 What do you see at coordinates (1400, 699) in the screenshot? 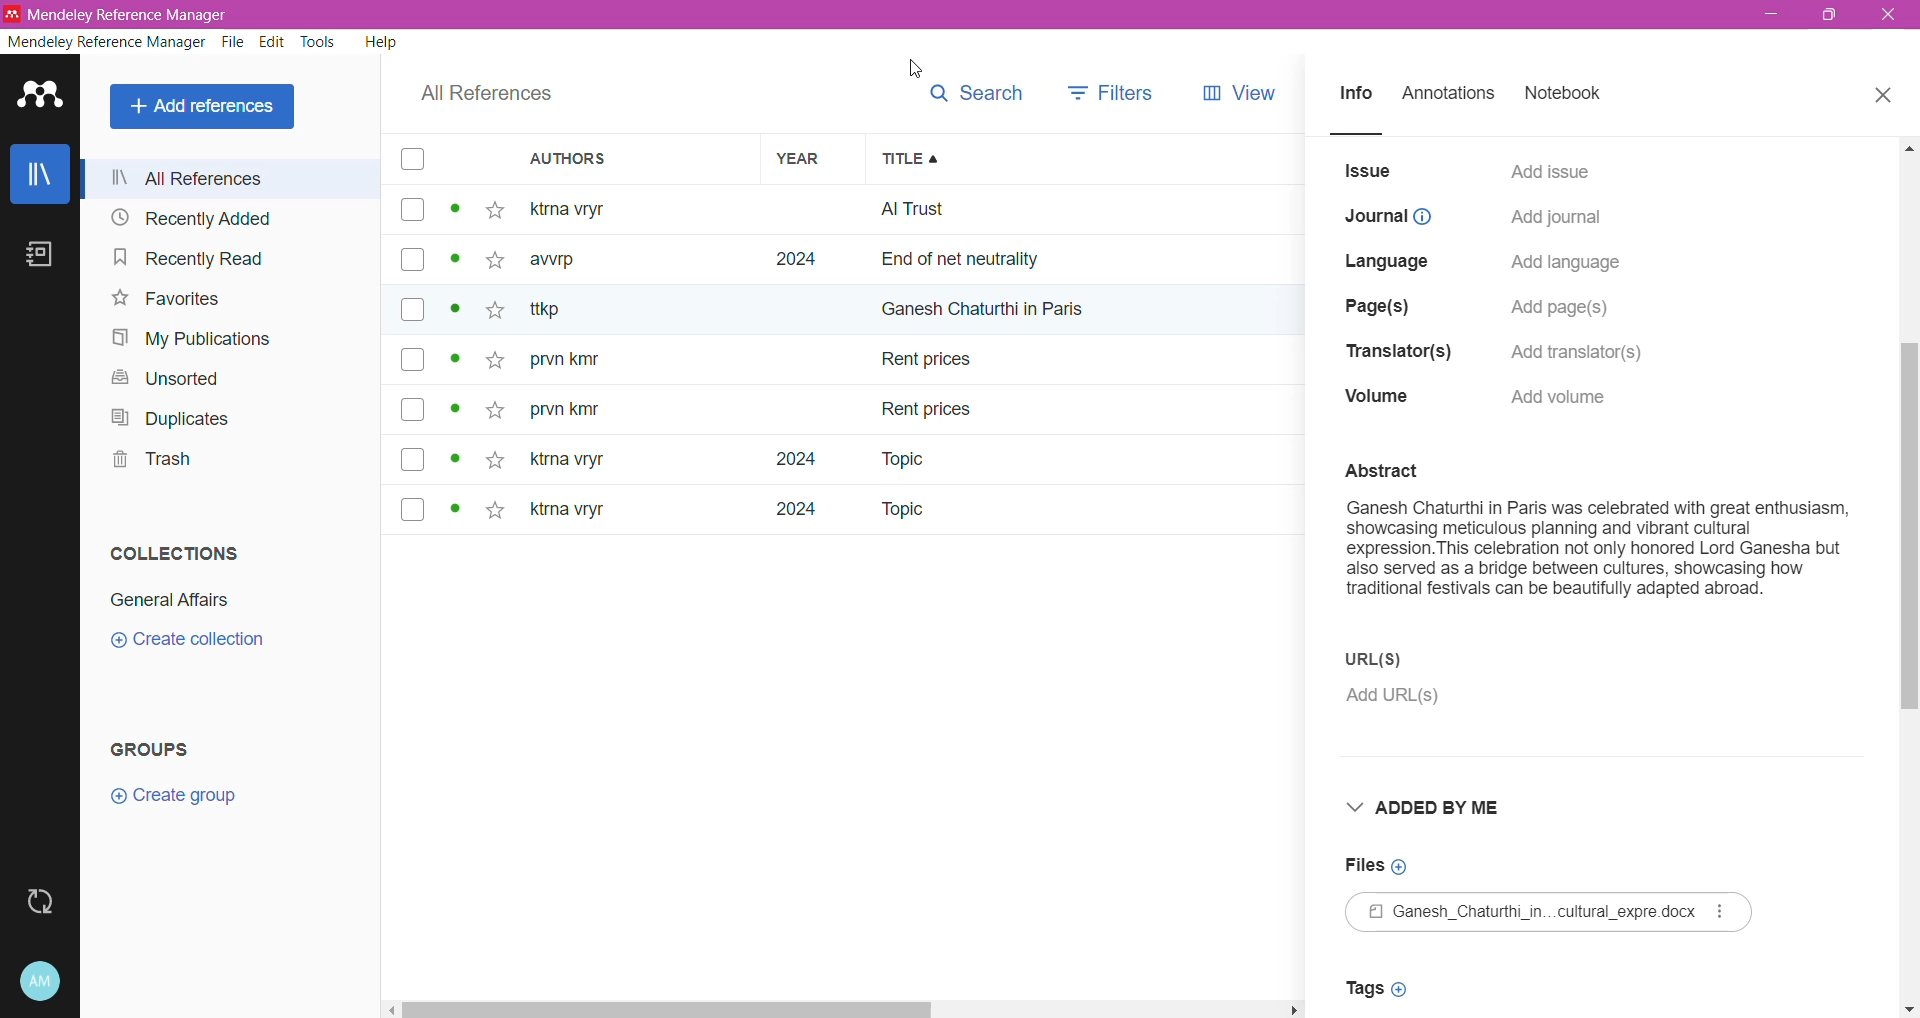
I see `Click to Add URL(S)` at bounding box center [1400, 699].